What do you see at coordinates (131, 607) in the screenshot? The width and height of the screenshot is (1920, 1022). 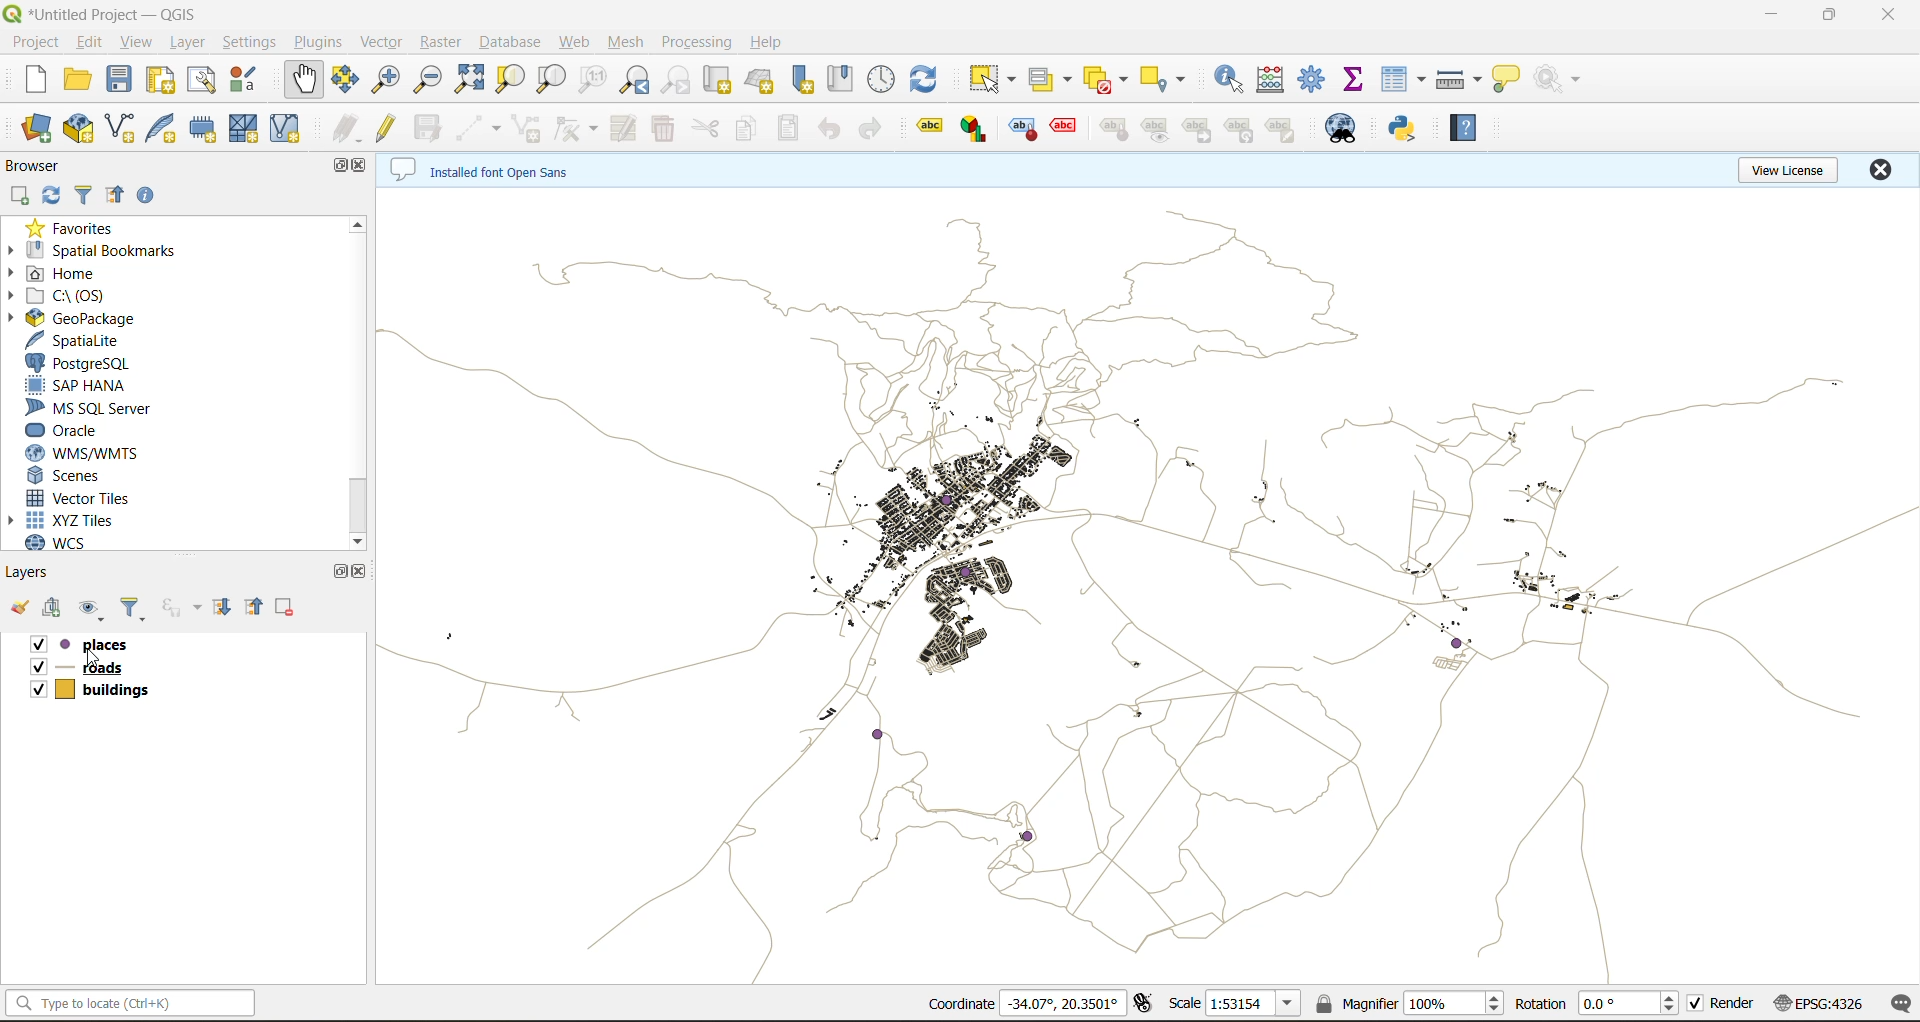 I see `filter` at bounding box center [131, 607].